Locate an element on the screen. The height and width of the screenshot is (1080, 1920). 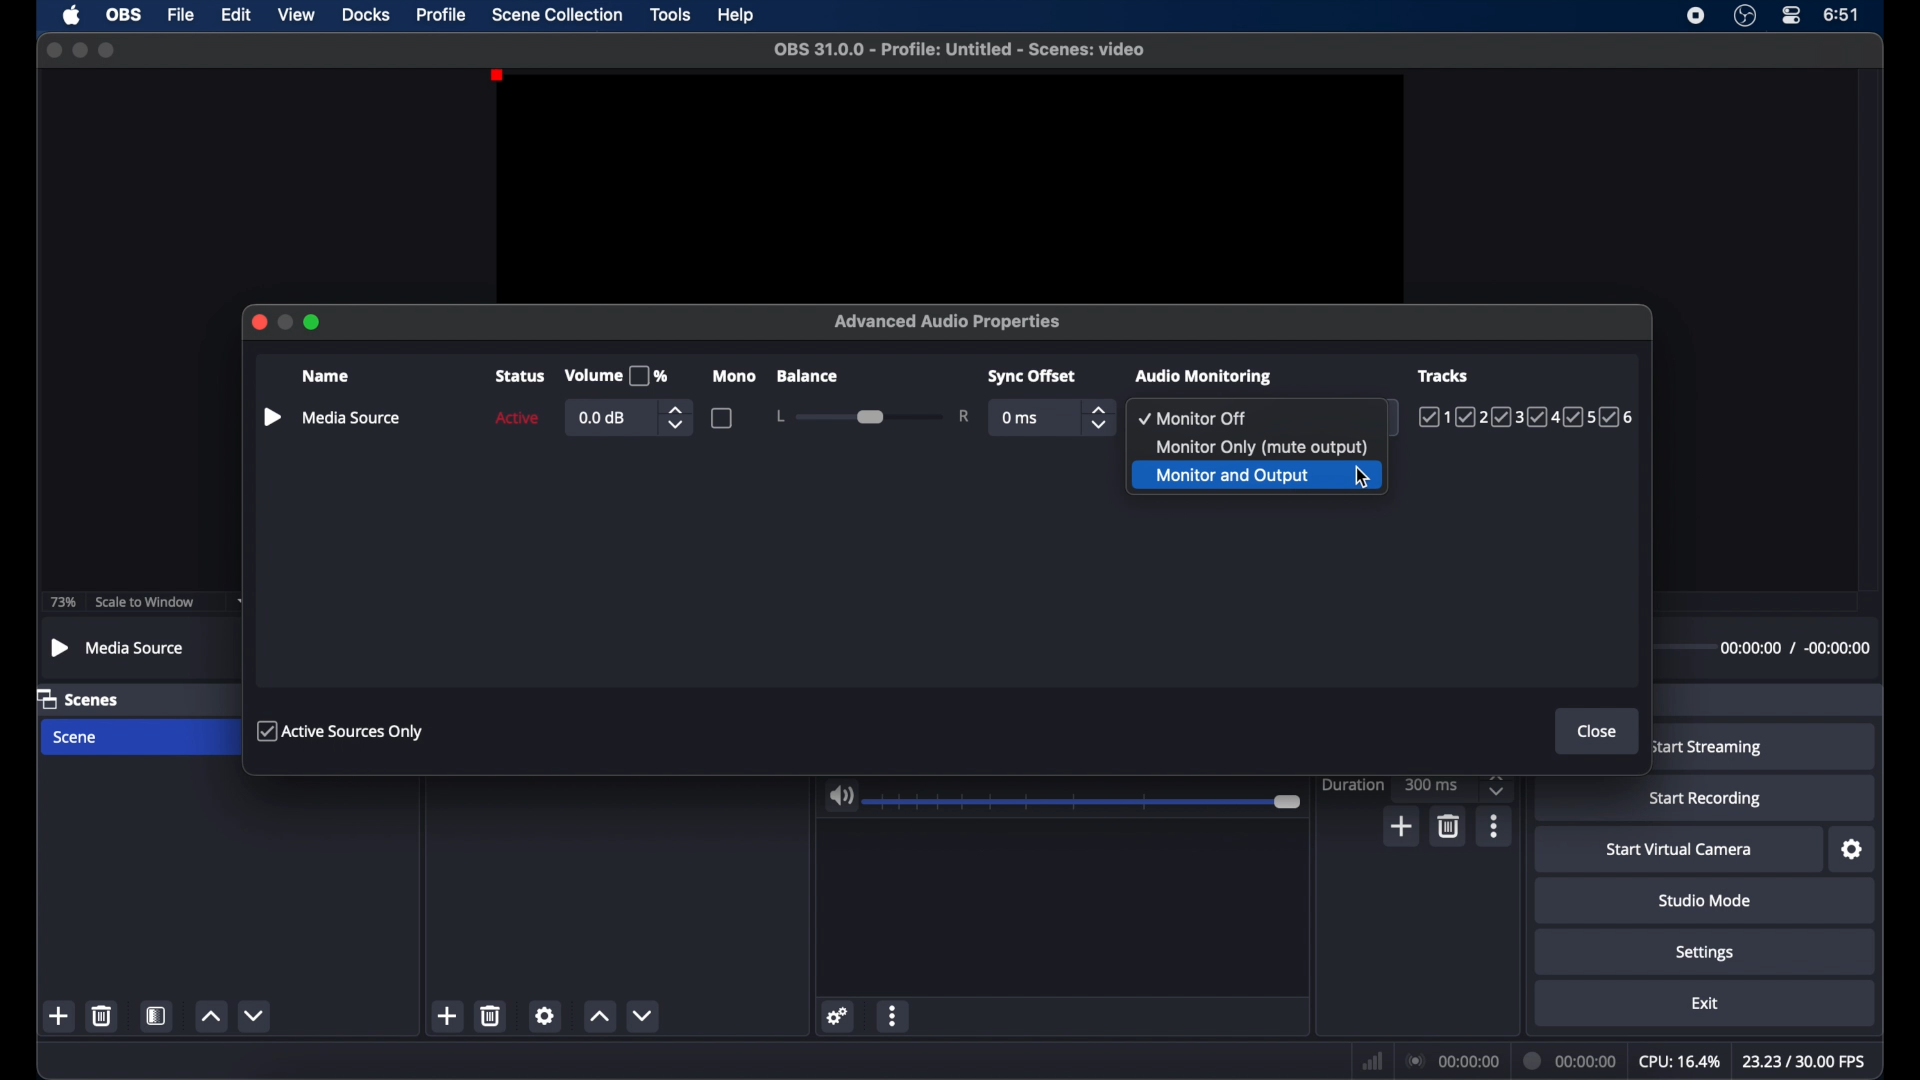
help is located at coordinates (738, 16).